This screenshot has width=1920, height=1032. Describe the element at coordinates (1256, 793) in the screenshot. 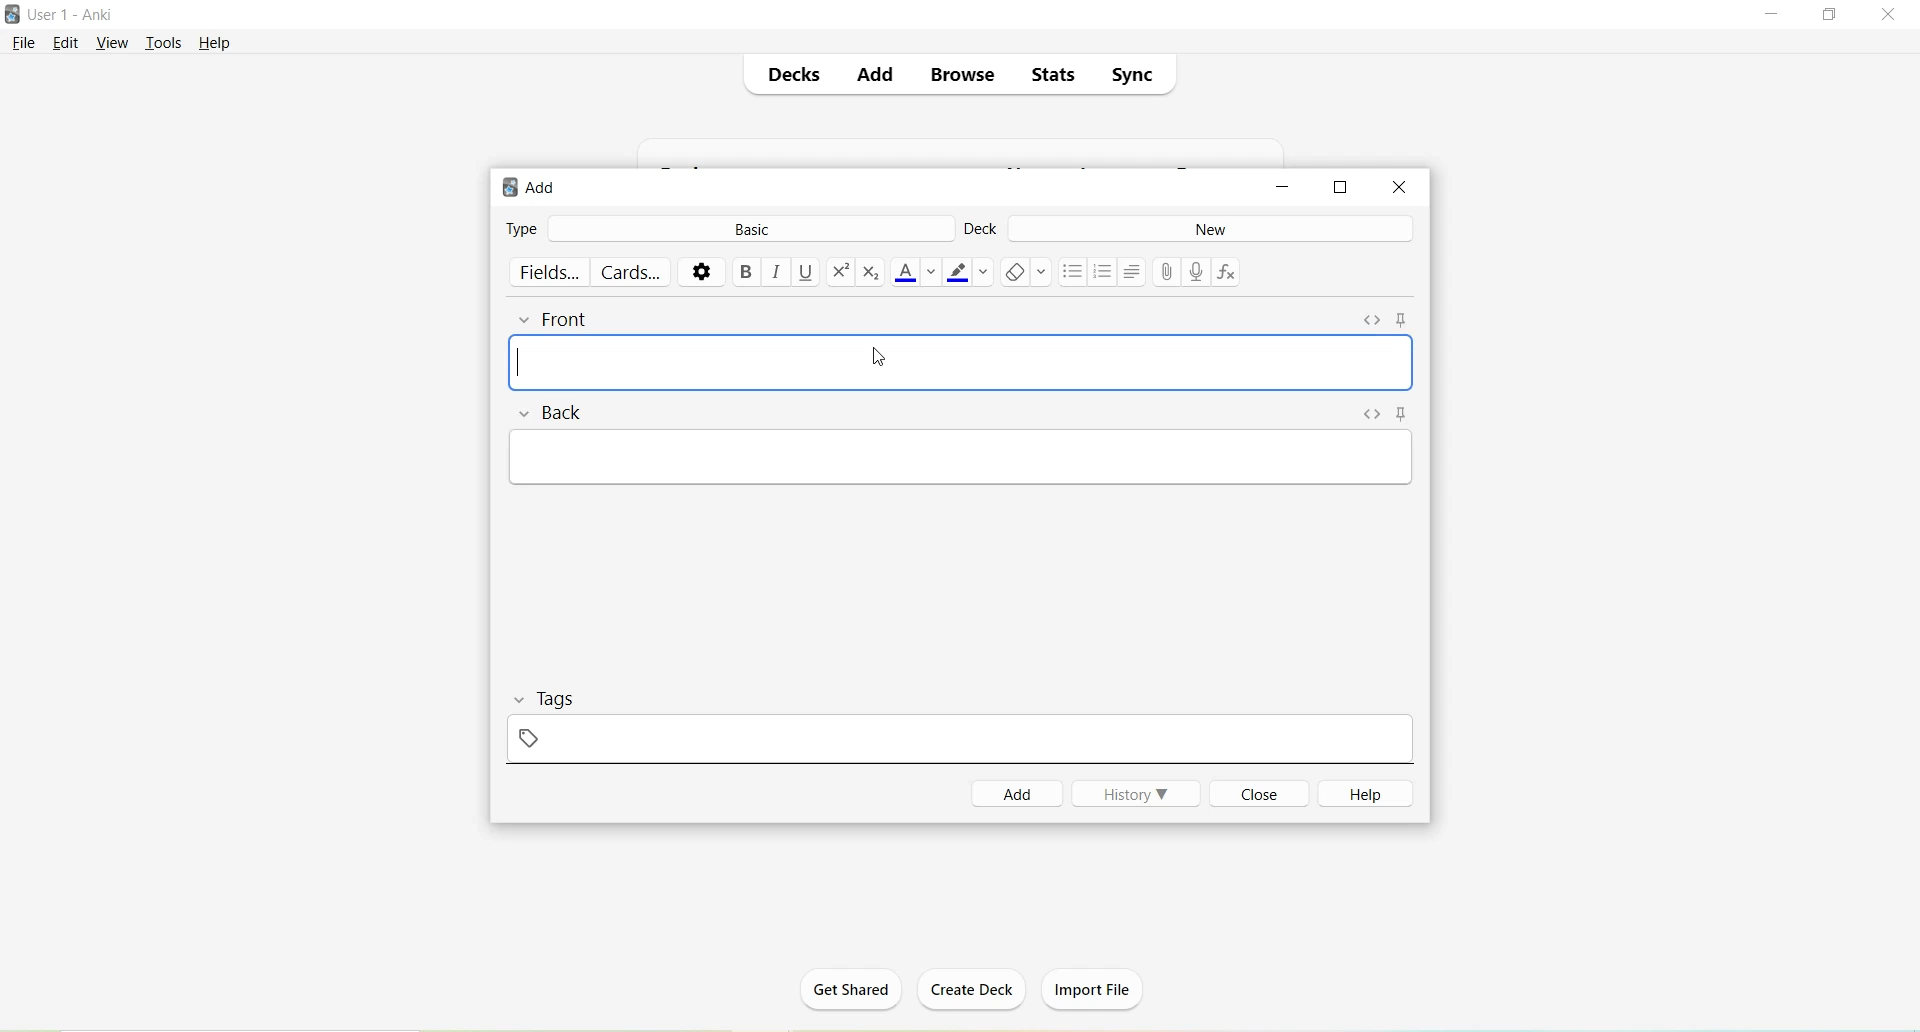

I see `Close` at that location.